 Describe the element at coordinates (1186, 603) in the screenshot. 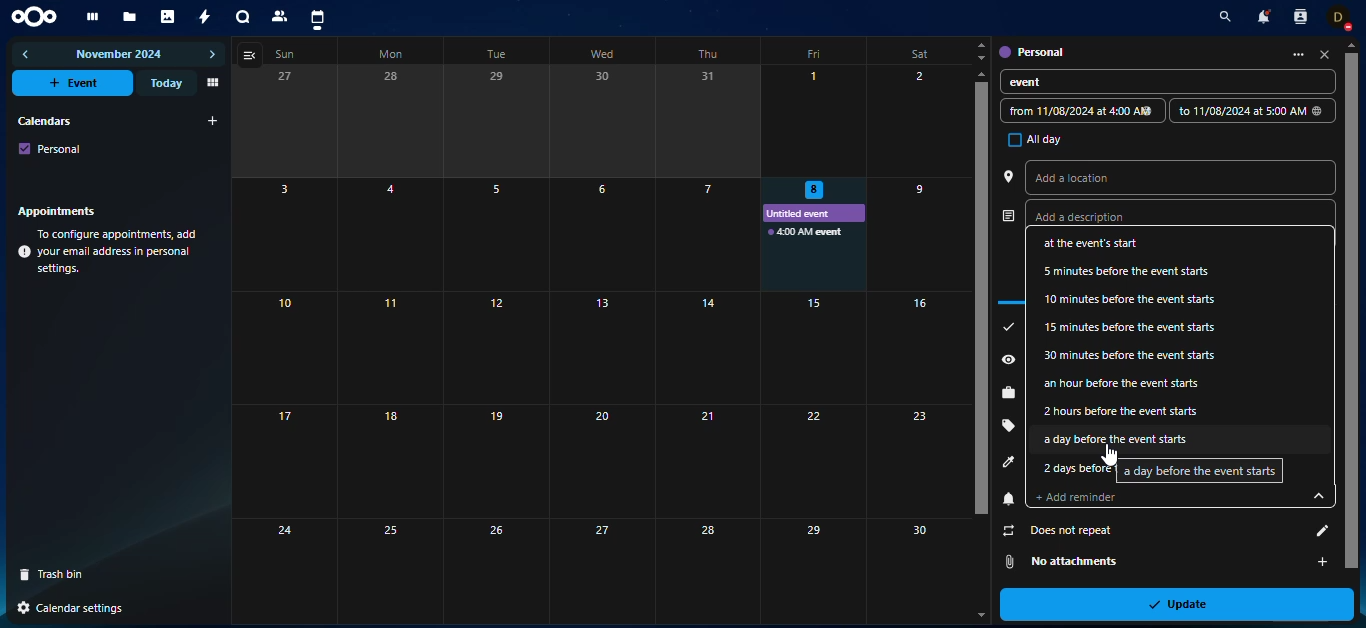

I see `update` at that location.